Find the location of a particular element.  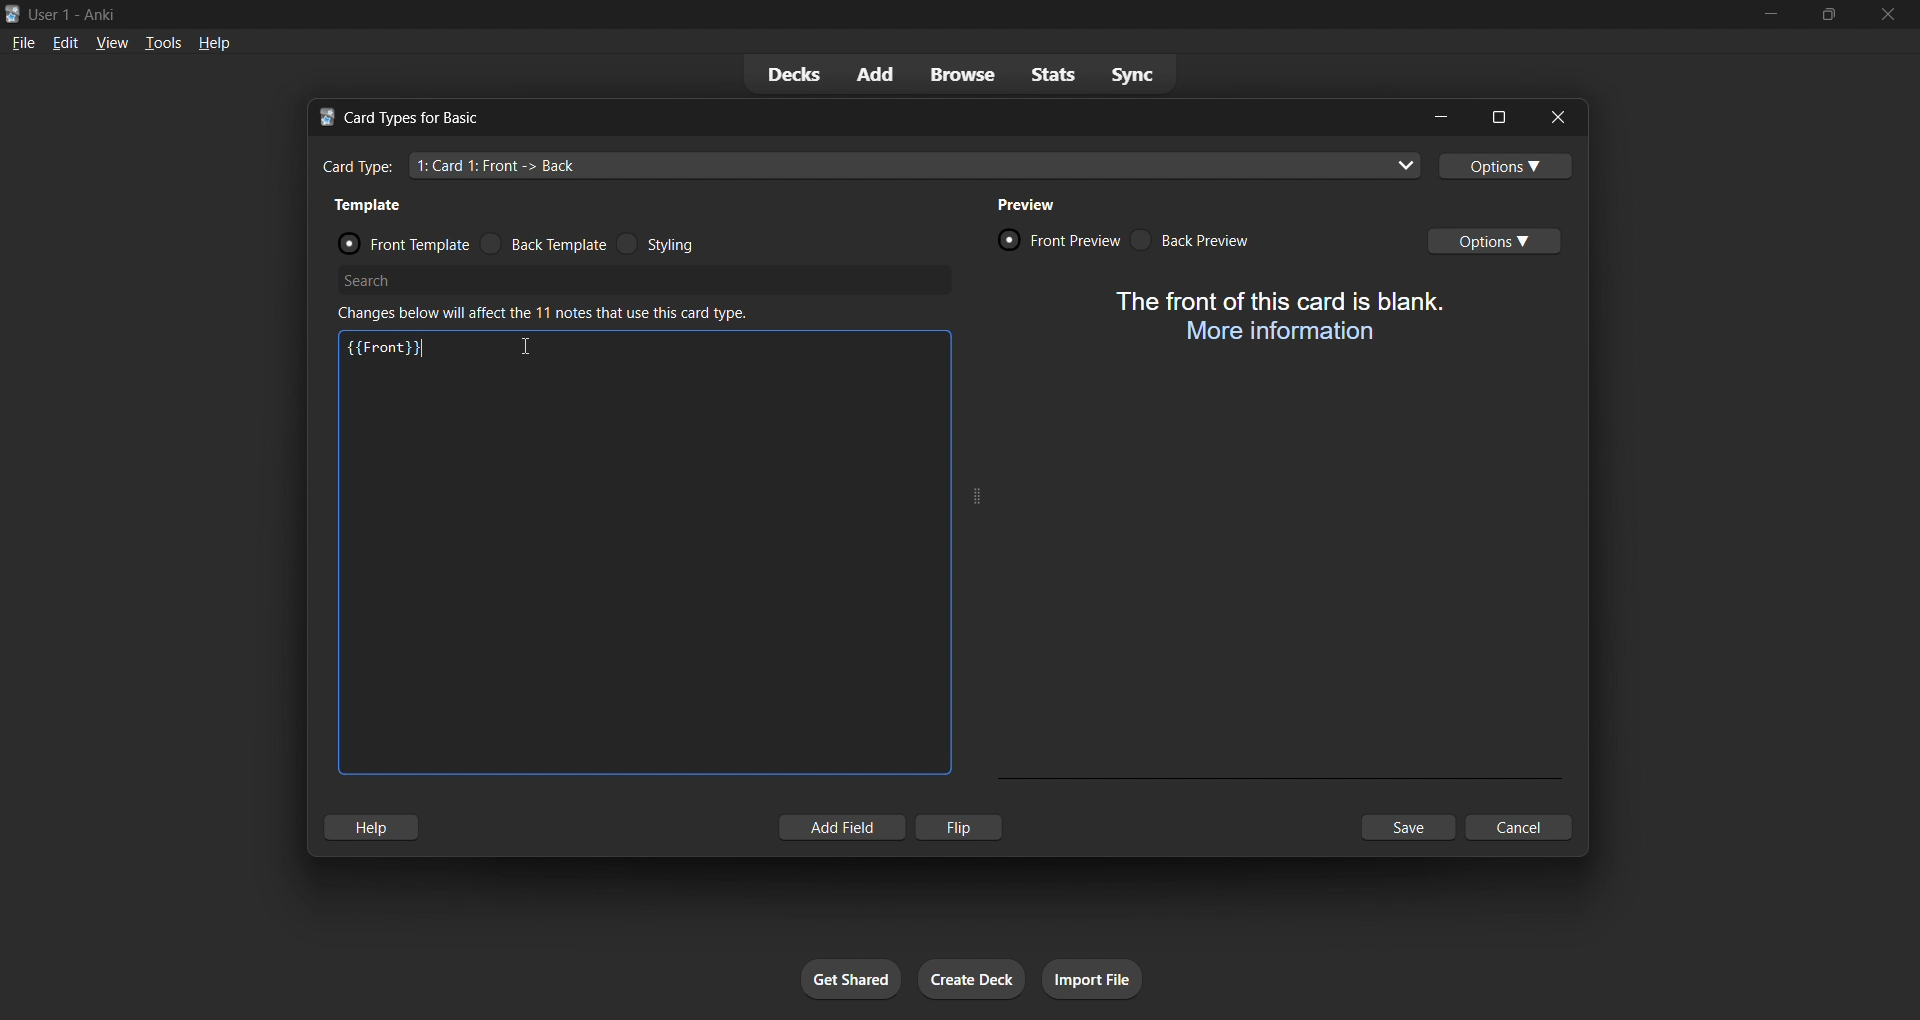

options toggle is located at coordinates (1508, 168).